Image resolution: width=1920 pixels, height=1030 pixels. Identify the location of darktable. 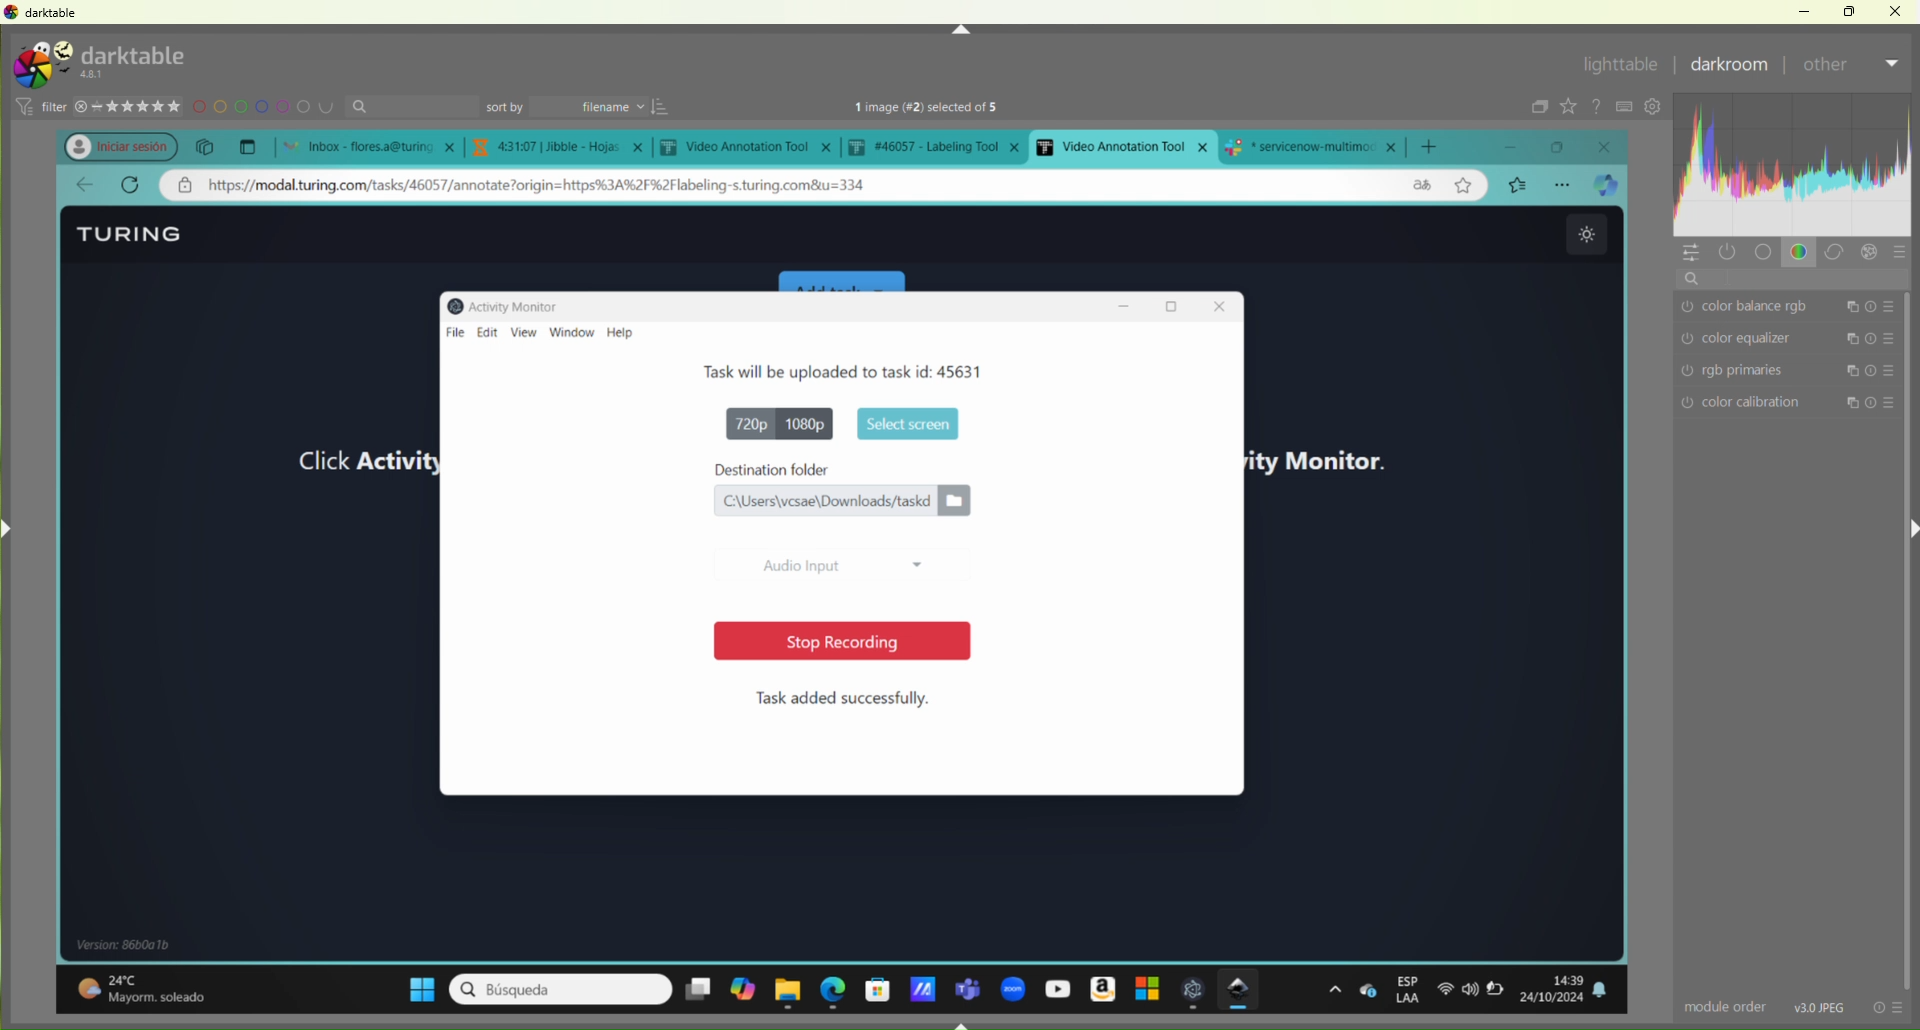
(45, 14).